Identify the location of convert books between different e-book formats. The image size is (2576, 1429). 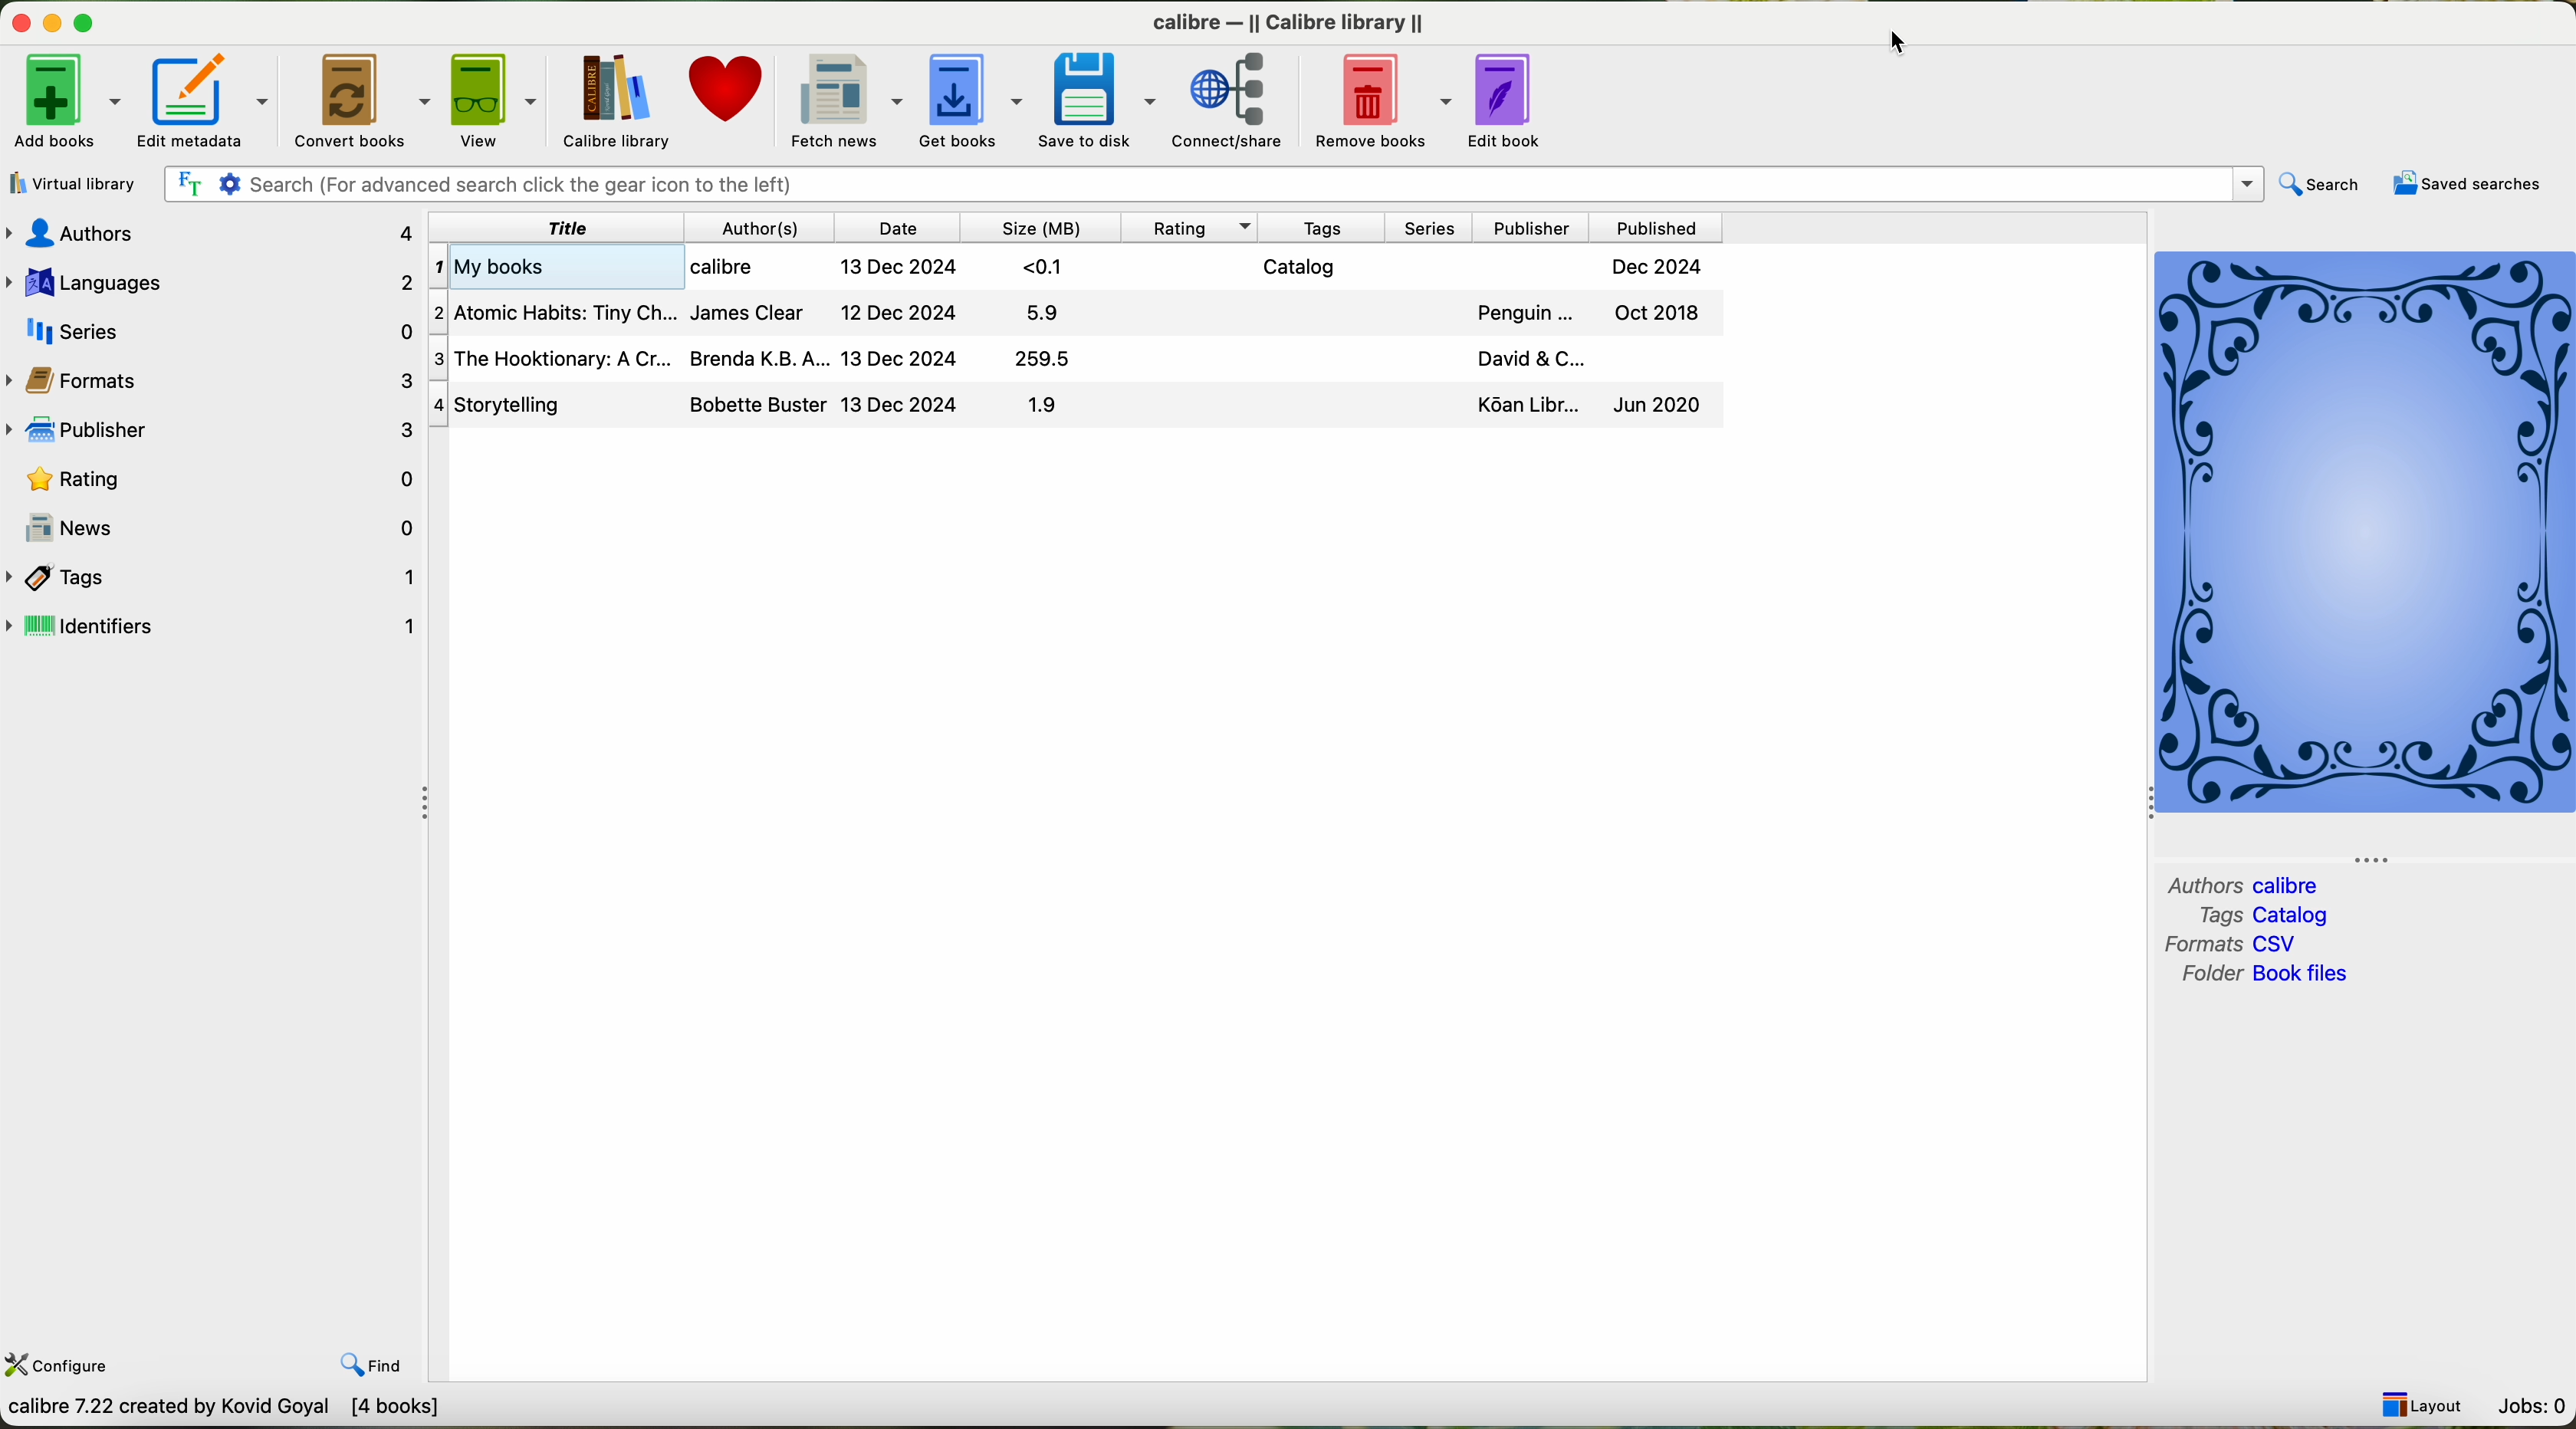
(237, 1412).